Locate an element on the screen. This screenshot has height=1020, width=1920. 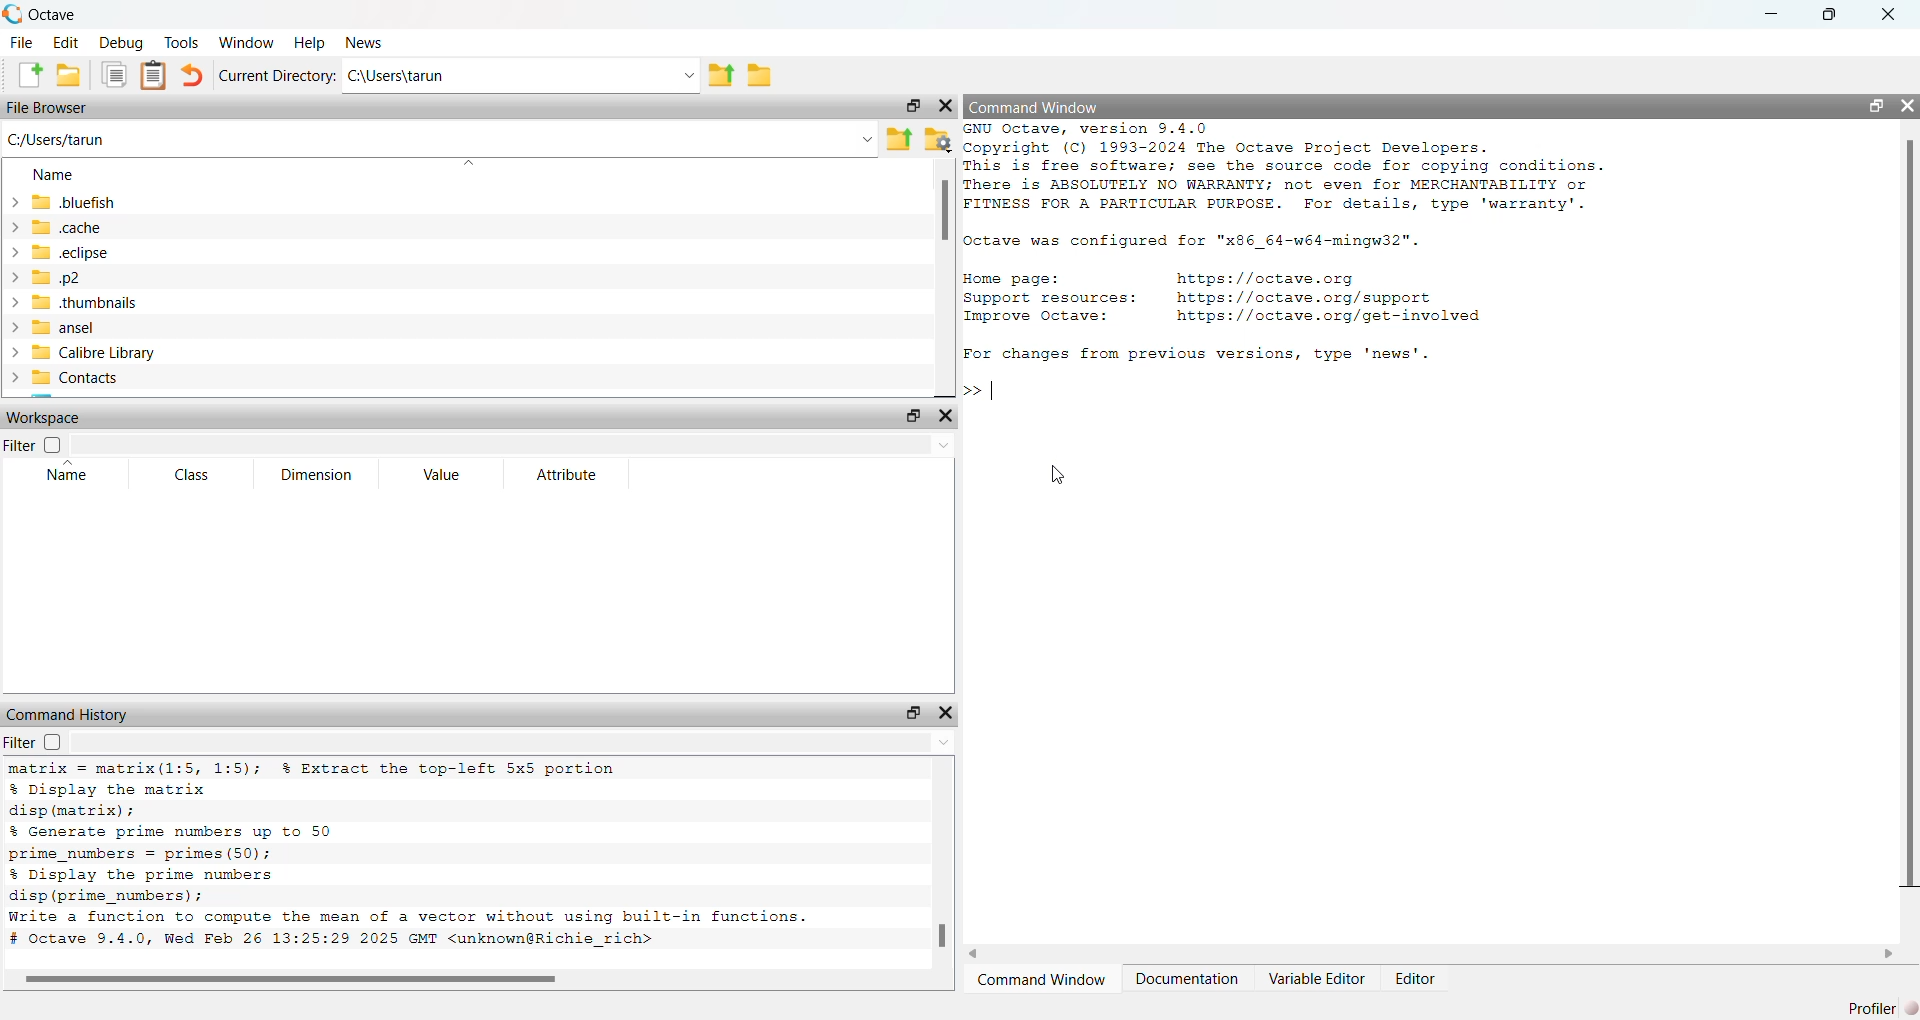
help is located at coordinates (309, 44).